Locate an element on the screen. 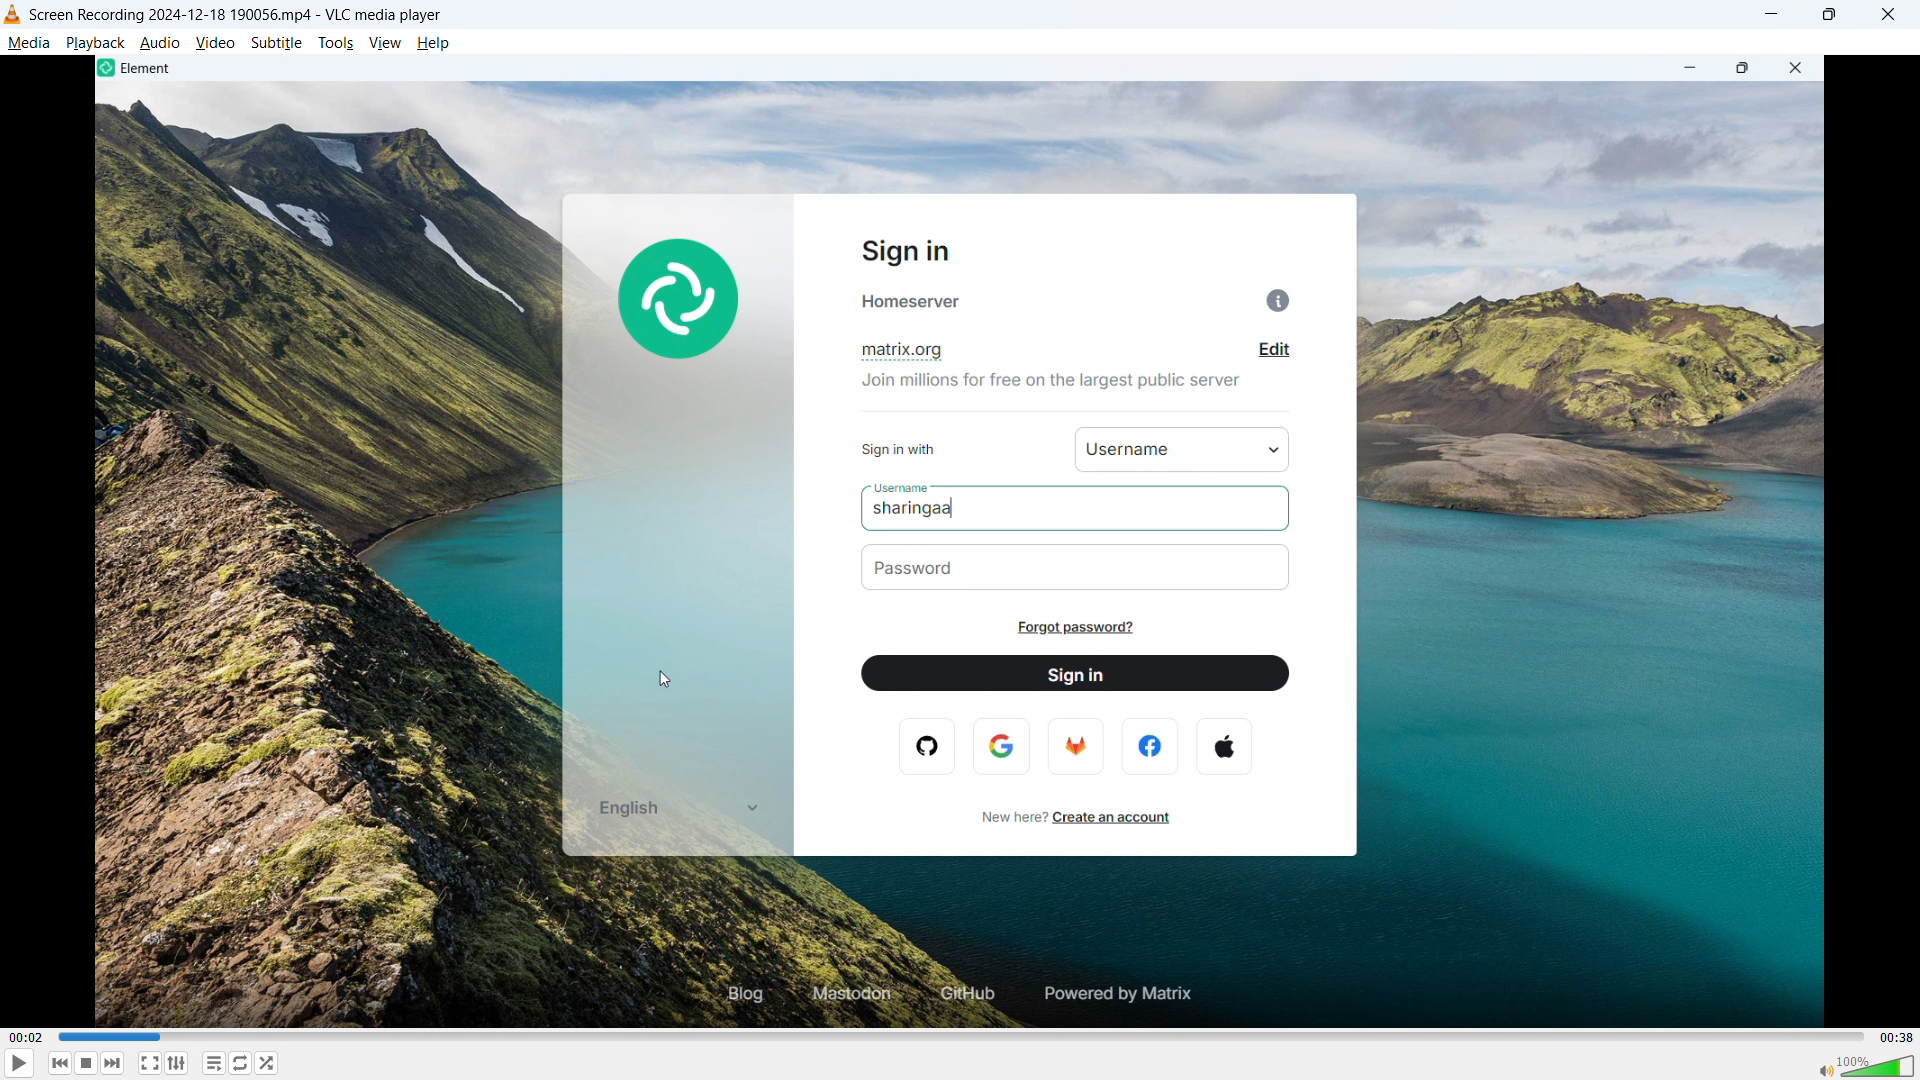 The width and height of the screenshot is (1920, 1080). Edit is located at coordinates (1269, 352).